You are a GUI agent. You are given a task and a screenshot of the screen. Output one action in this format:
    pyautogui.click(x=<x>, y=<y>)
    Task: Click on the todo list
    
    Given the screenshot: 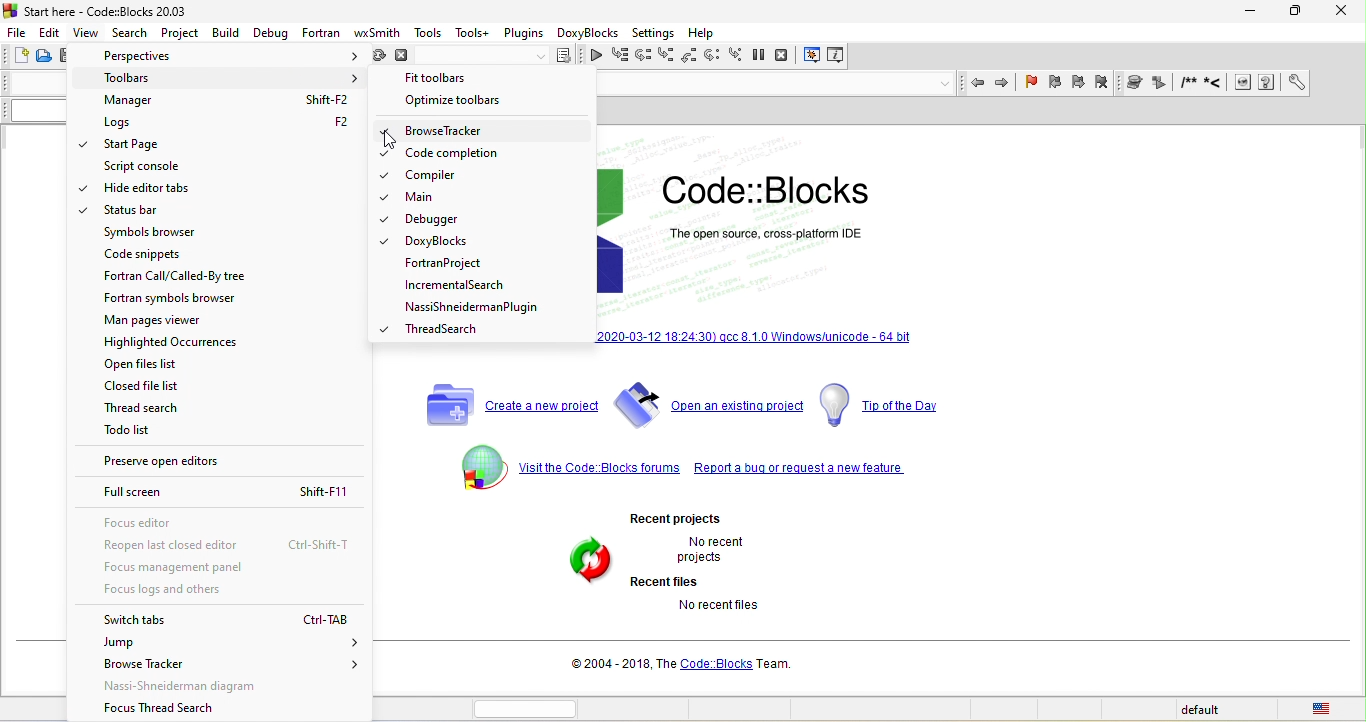 What is the action you would take?
    pyautogui.click(x=123, y=435)
    